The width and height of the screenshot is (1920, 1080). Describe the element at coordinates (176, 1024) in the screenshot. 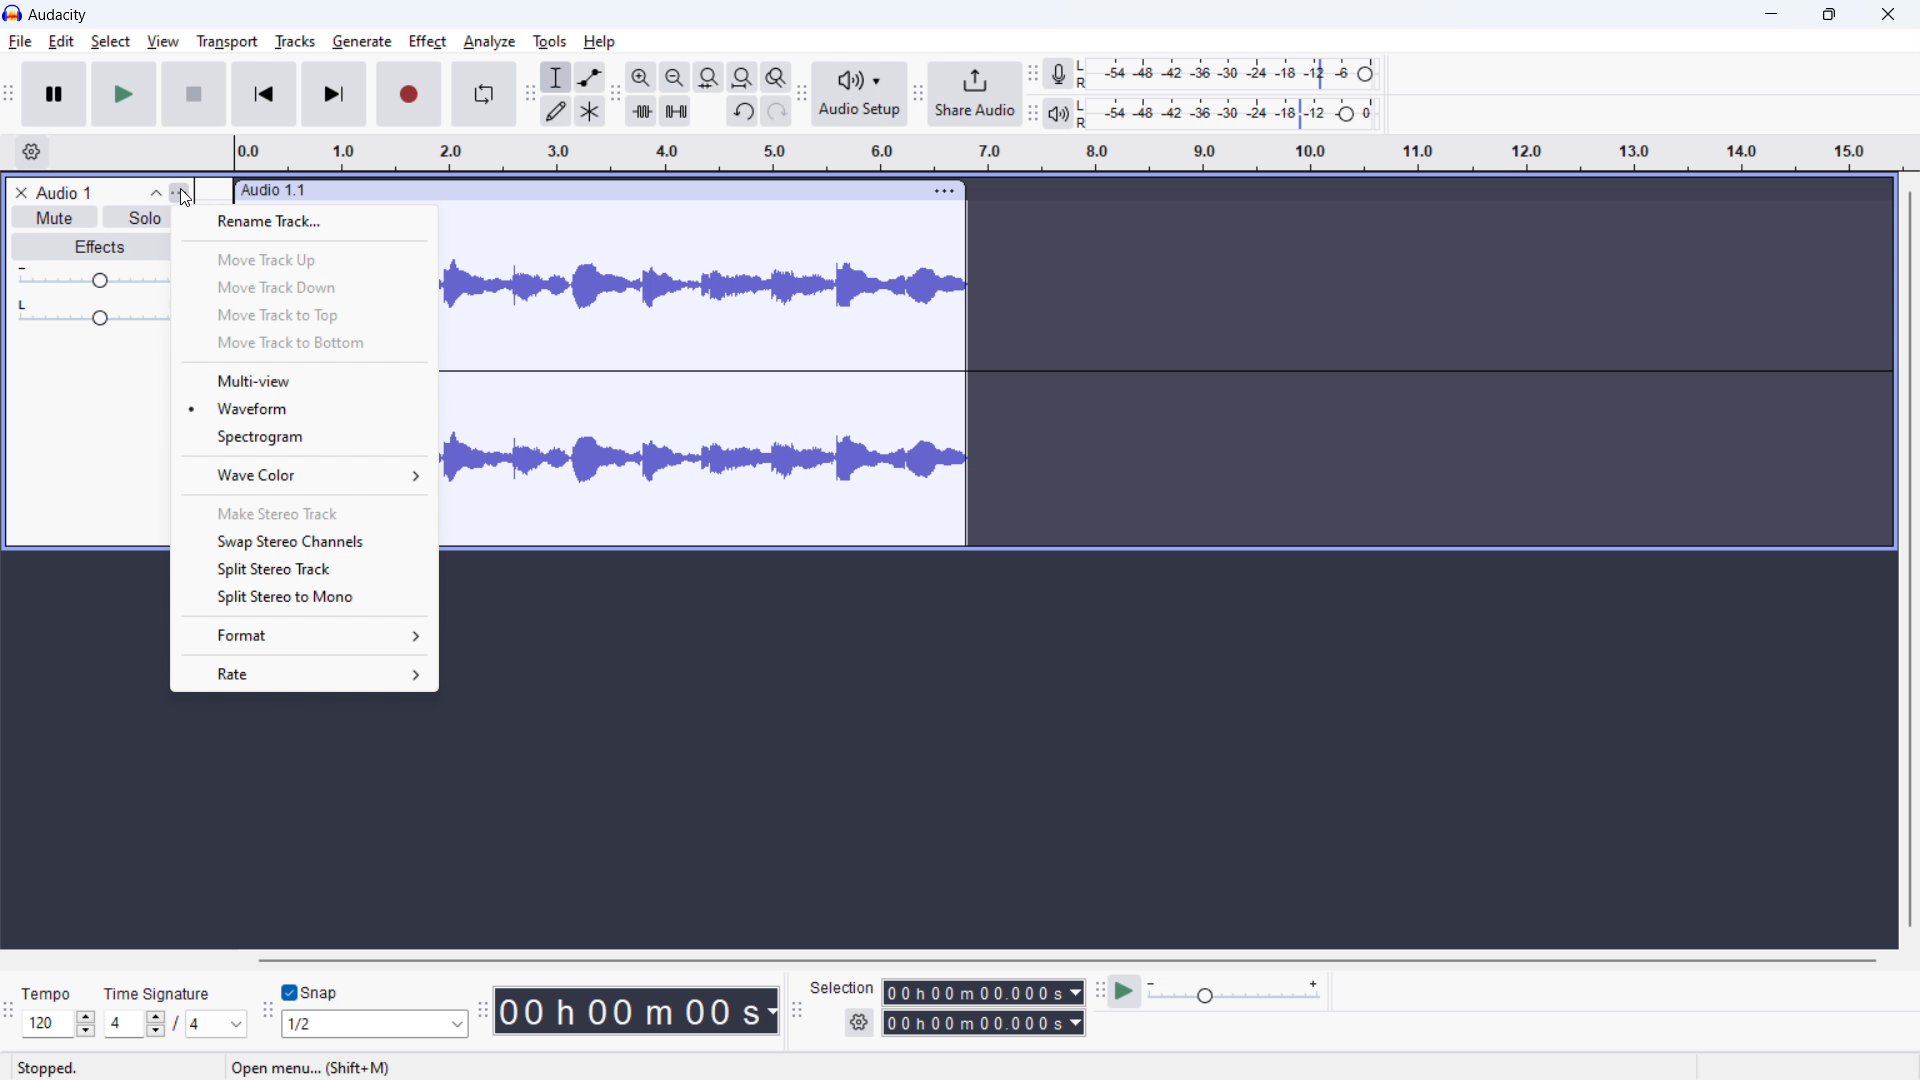

I see `set time signature` at that location.